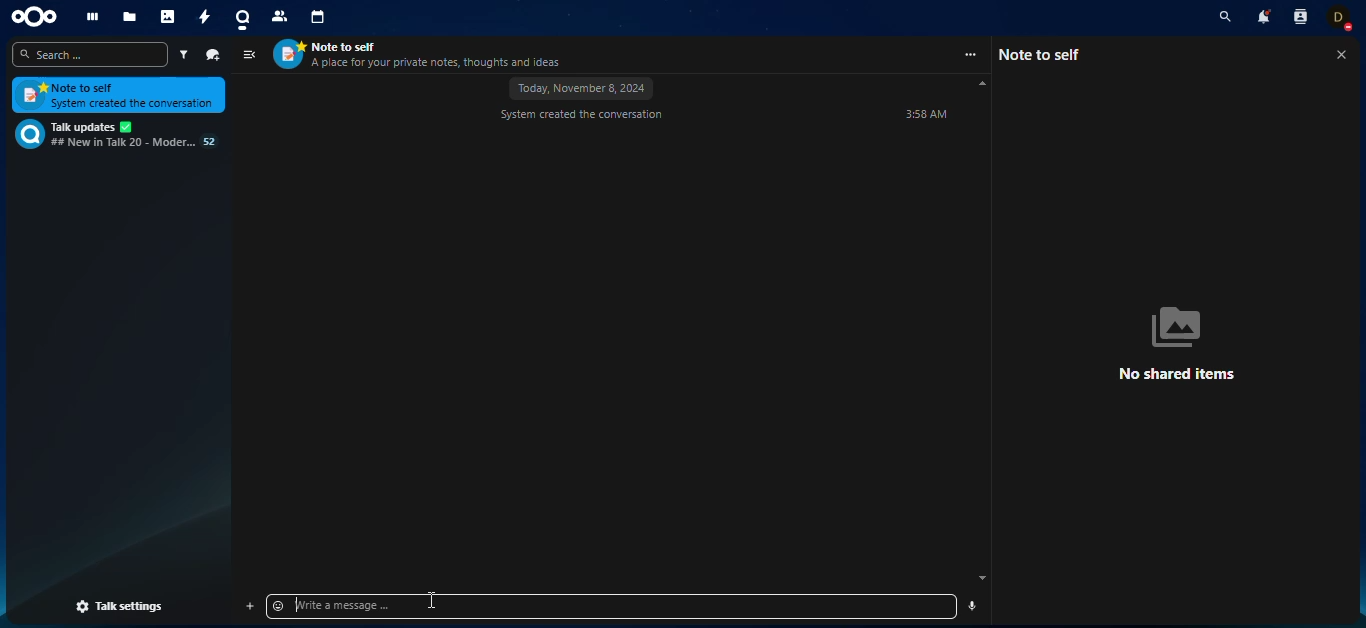 This screenshot has width=1366, height=628. I want to click on contact, so click(1300, 20).